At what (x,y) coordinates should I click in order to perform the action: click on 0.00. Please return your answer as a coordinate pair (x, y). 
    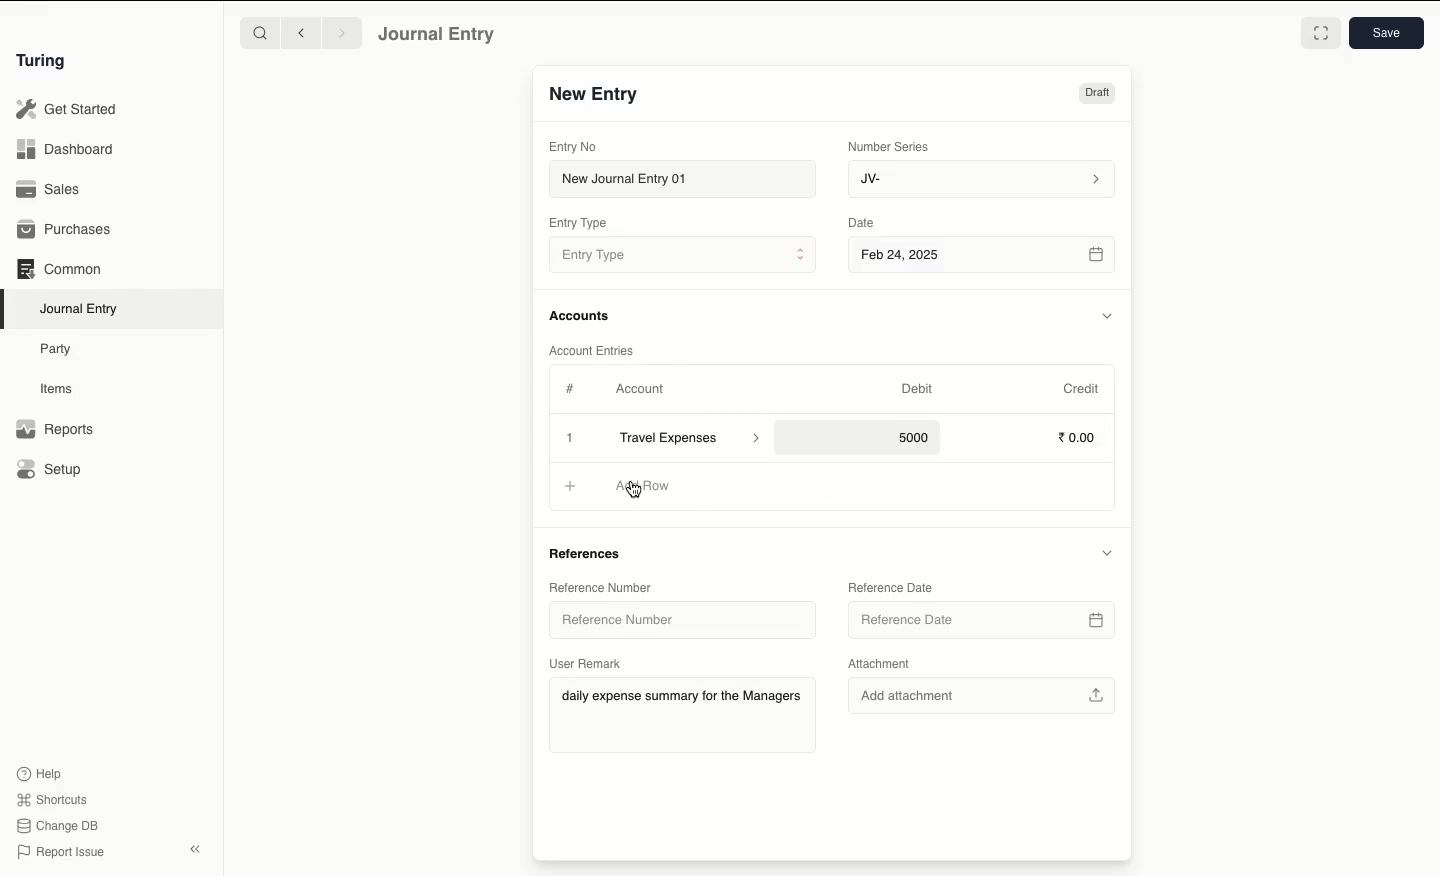
    Looking at the image, I should click on (1078, 435).